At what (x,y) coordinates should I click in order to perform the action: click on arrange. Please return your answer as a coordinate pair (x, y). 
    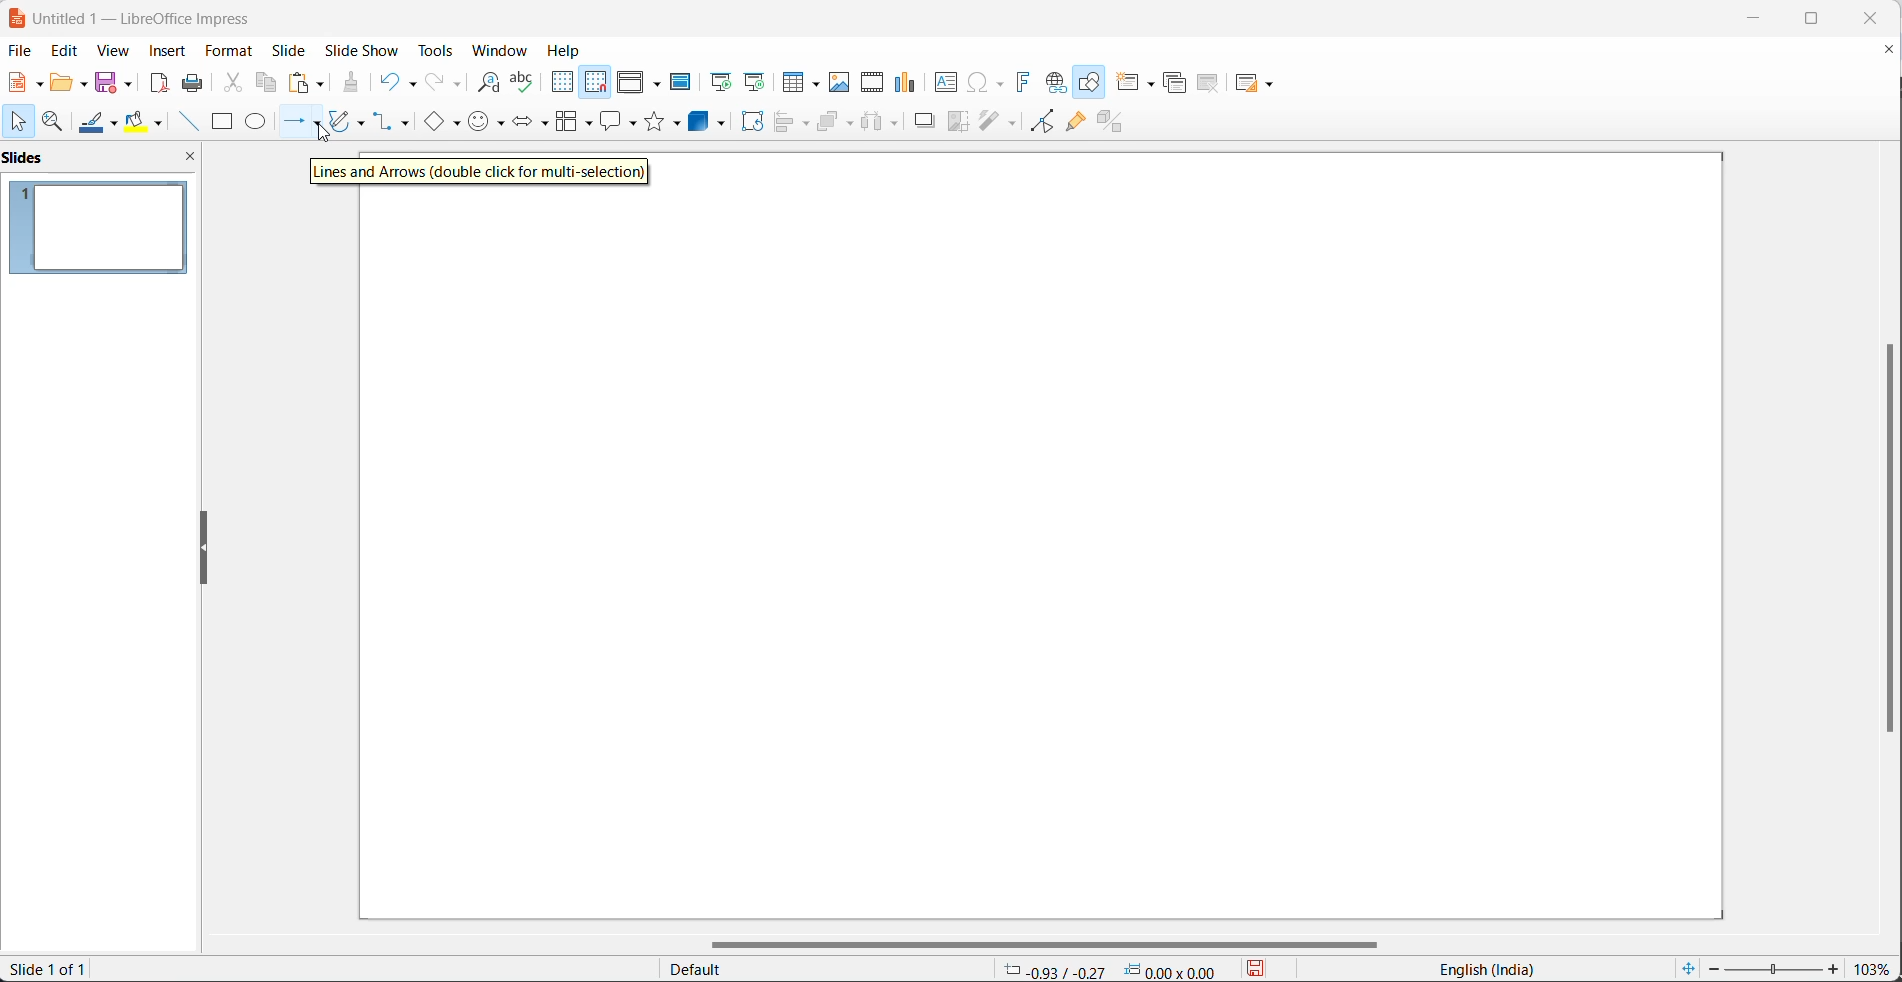
    Looking at the image, I should click on (836, 124).